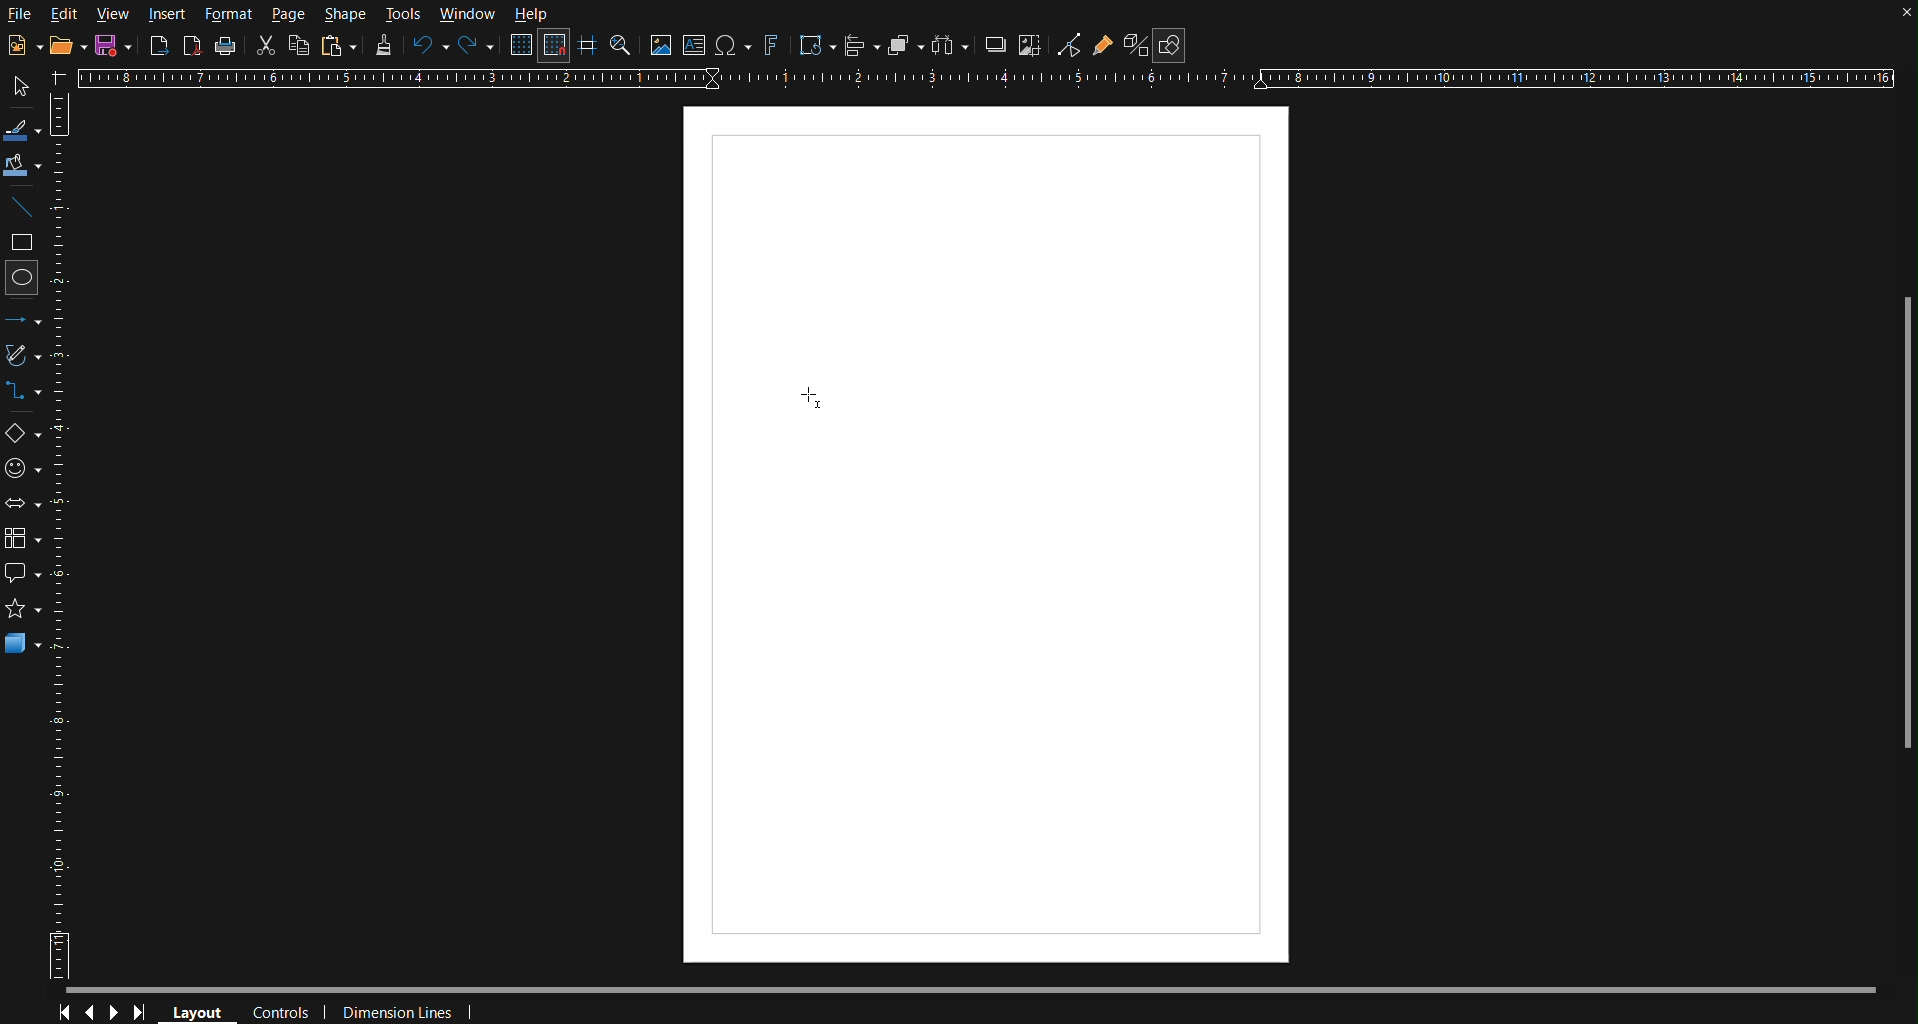  I want to click on Line, so click(25, 208).